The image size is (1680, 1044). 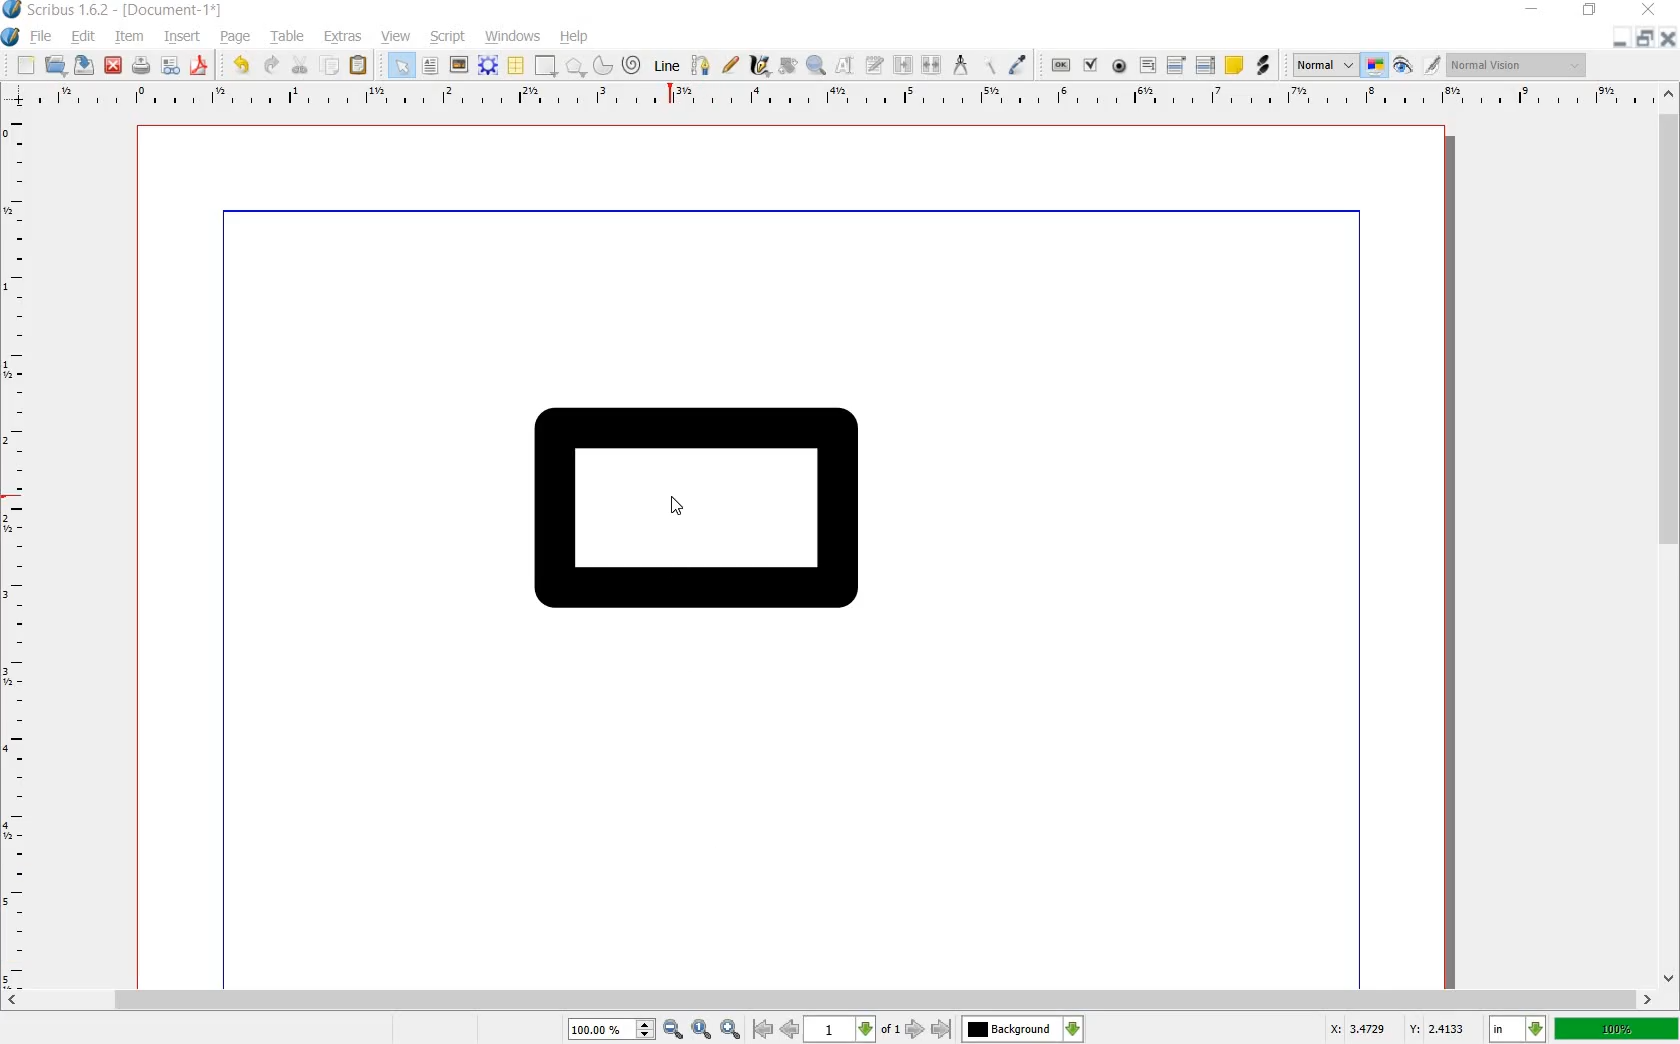 What do you see at coordinates (1646, 37) in the screenshot?
I see `restore document` at bounding box center [1646, 37].